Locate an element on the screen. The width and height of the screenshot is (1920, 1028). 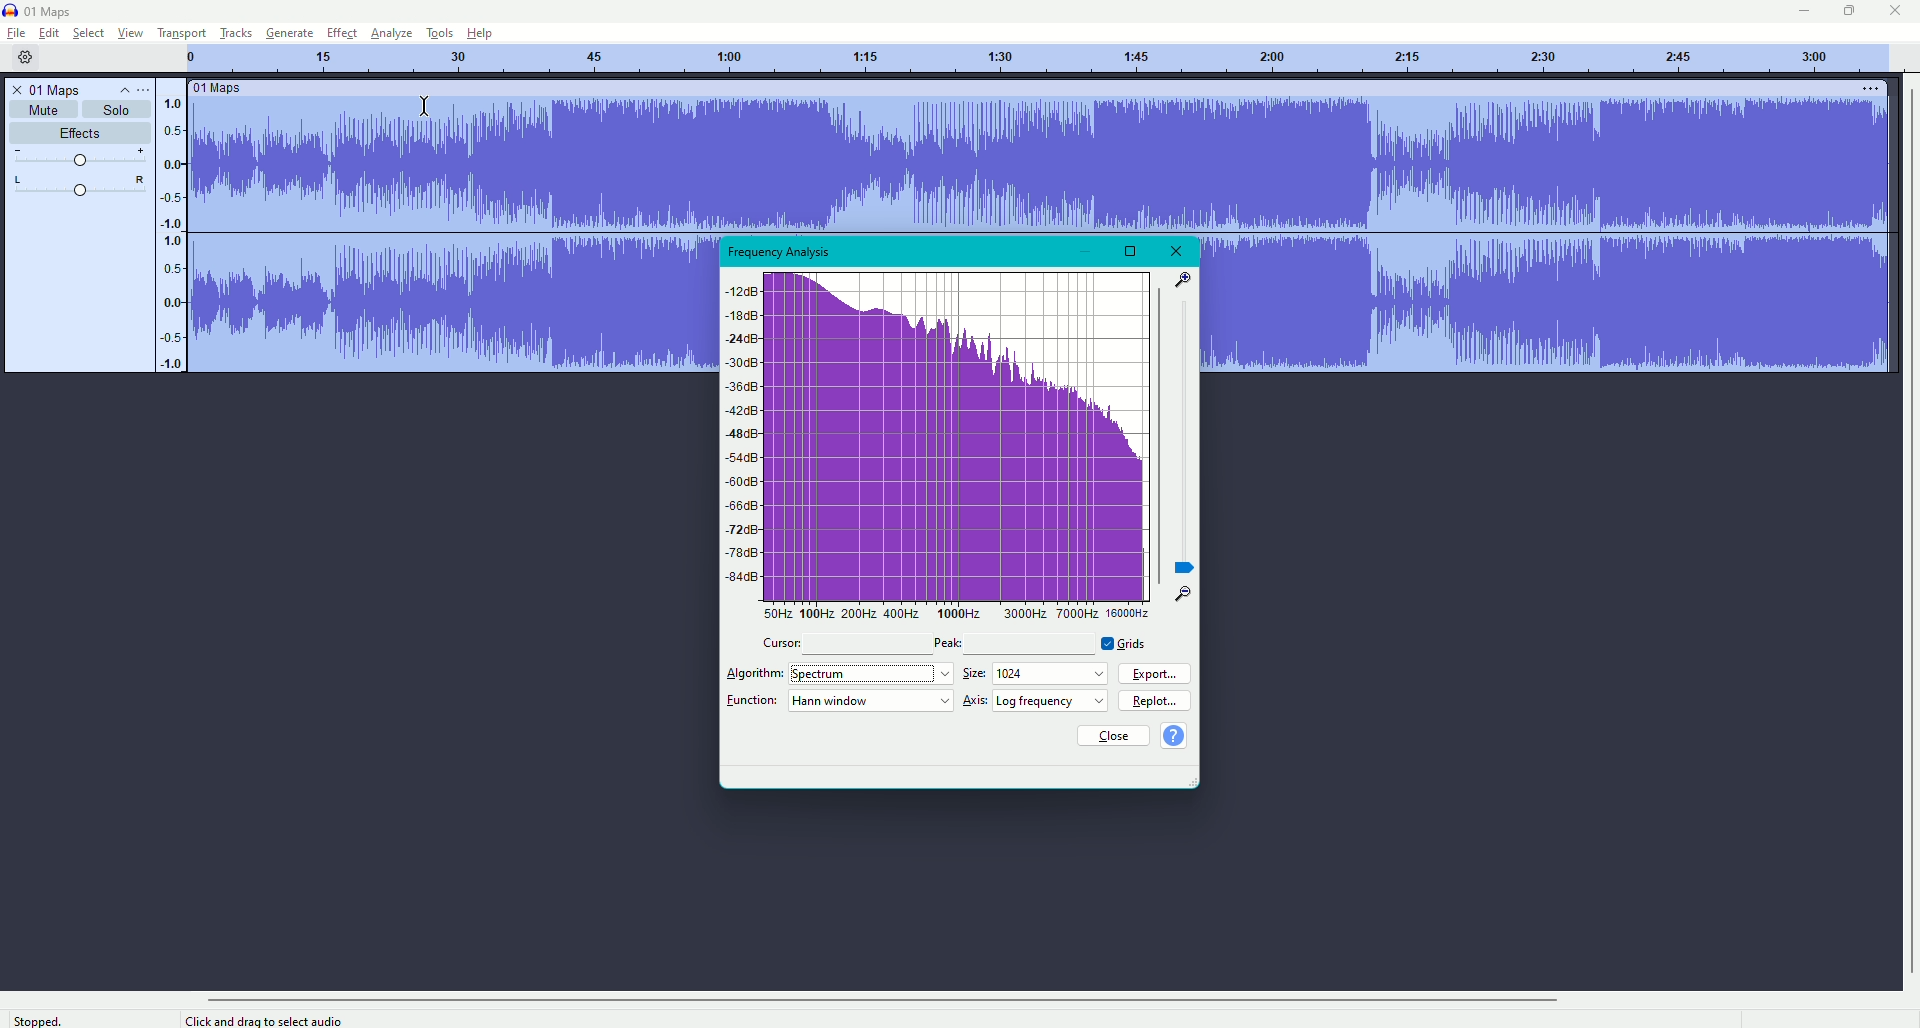
Algorithm - Spectrum is located at coordinates (839, 672).